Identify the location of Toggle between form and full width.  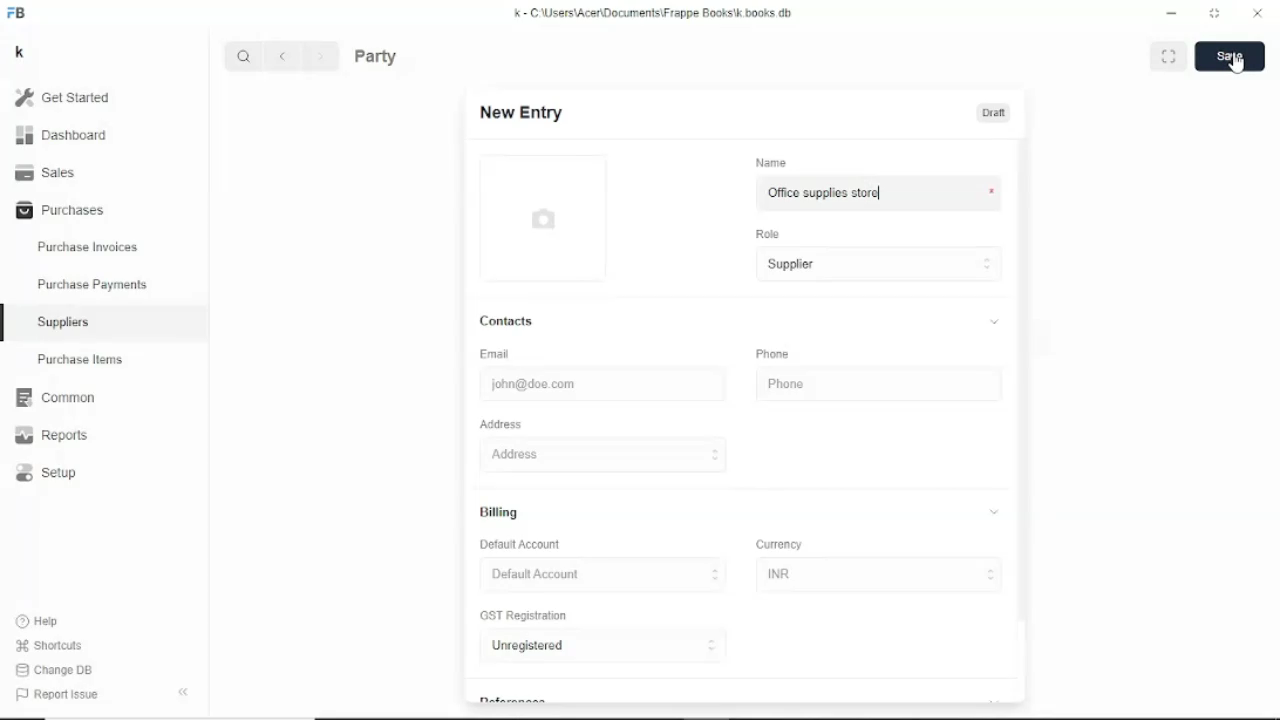
(1214, 13).